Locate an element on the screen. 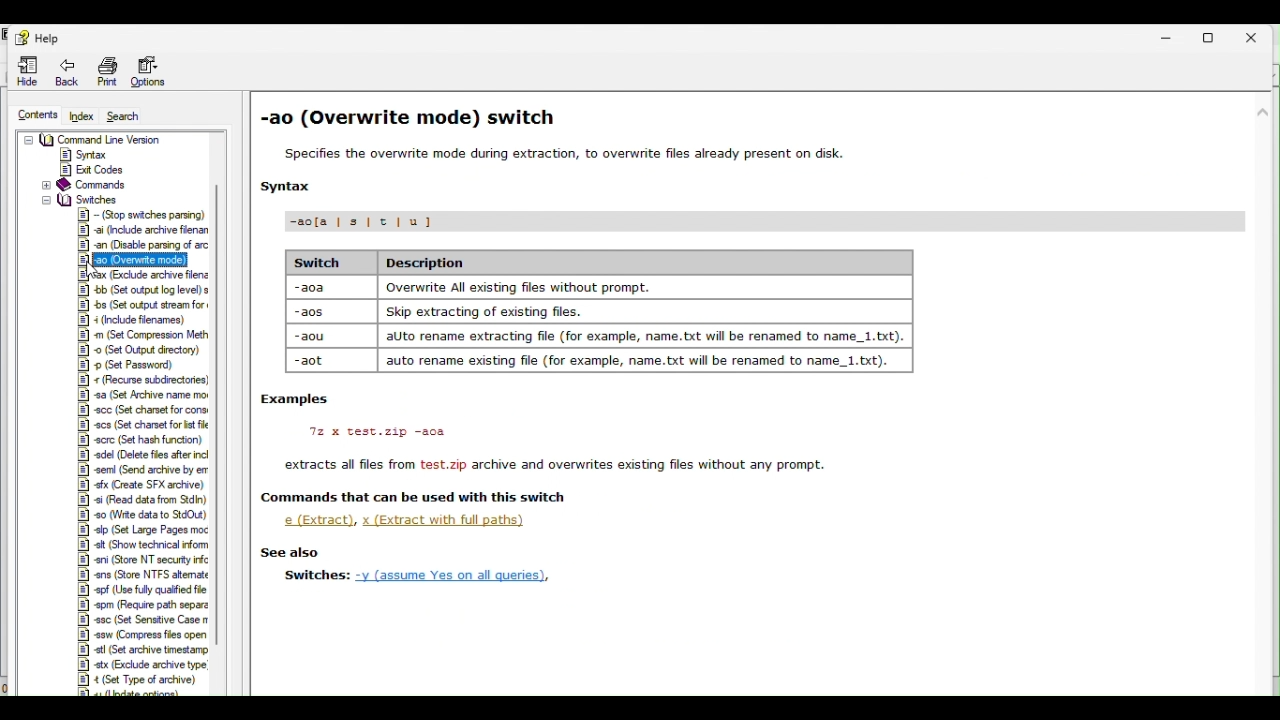 The height and width of the screenshot is (720, 1280). |W] eit (Show technical form is located at coordinates (143, 544).